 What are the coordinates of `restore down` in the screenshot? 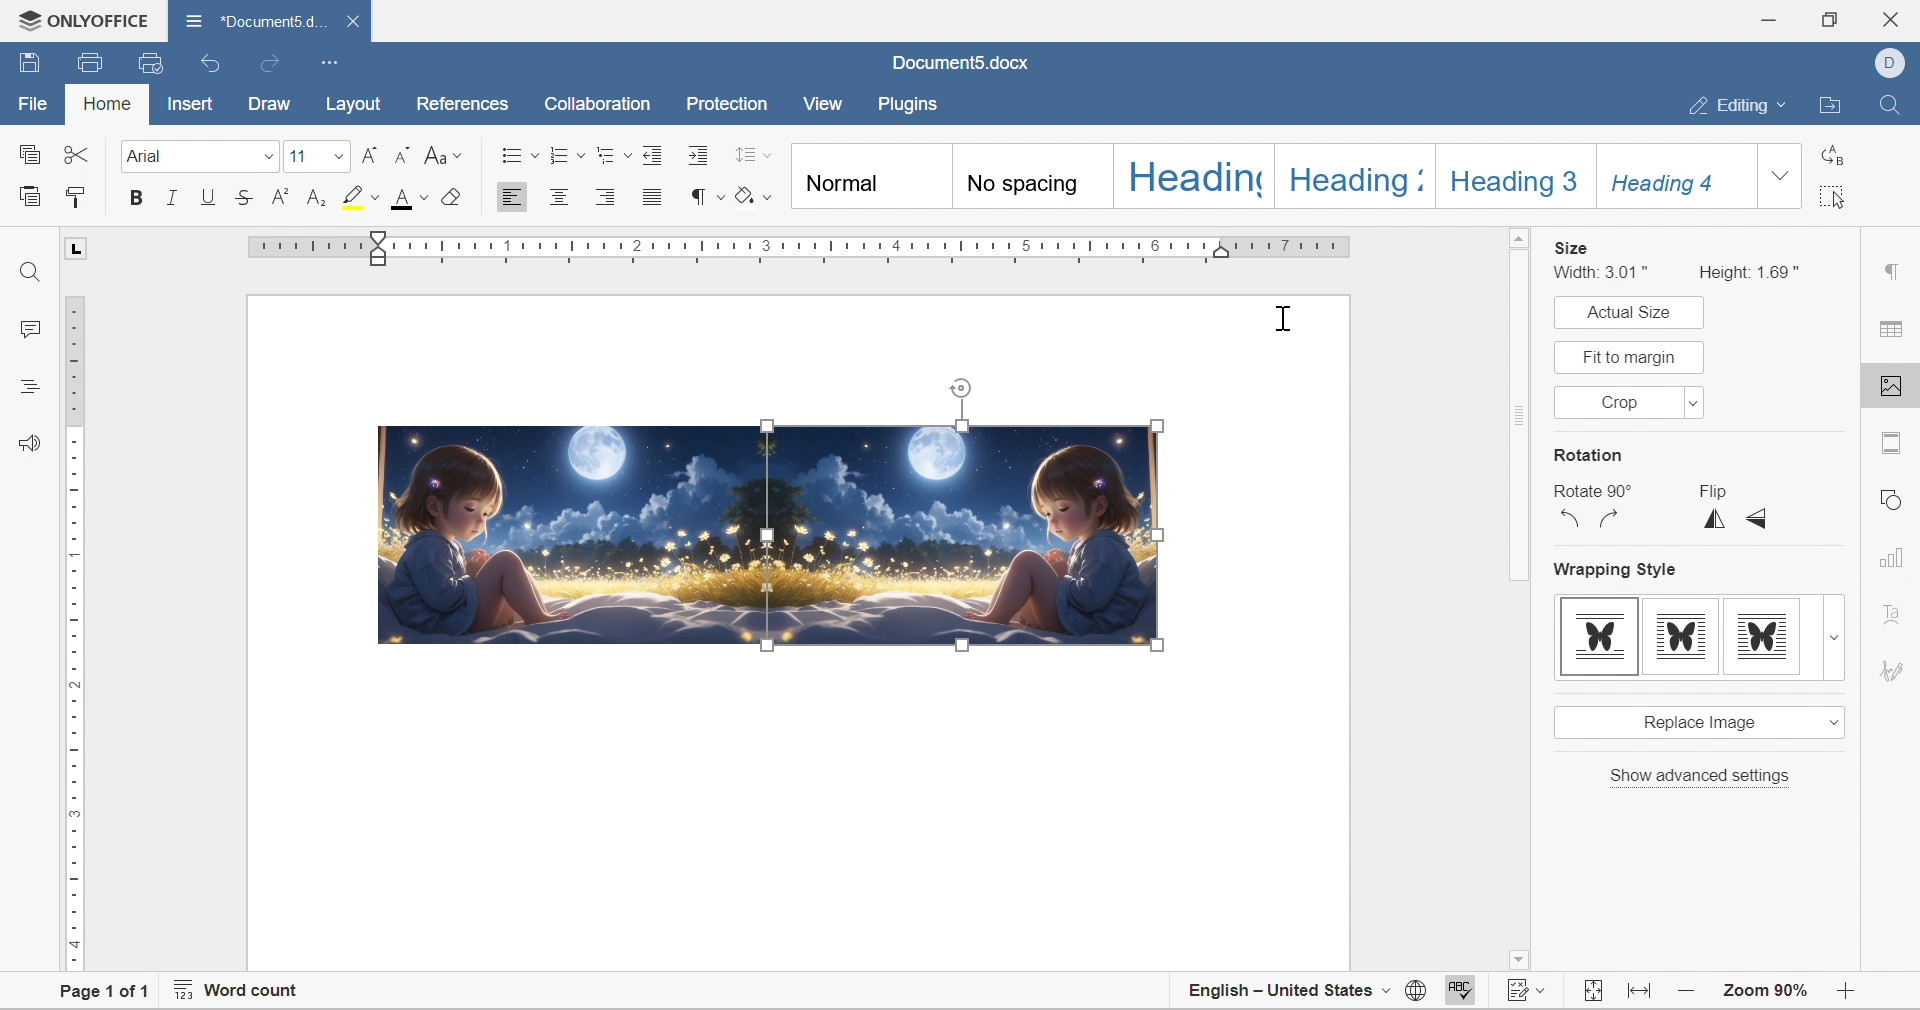 It's located at (1827, 17).